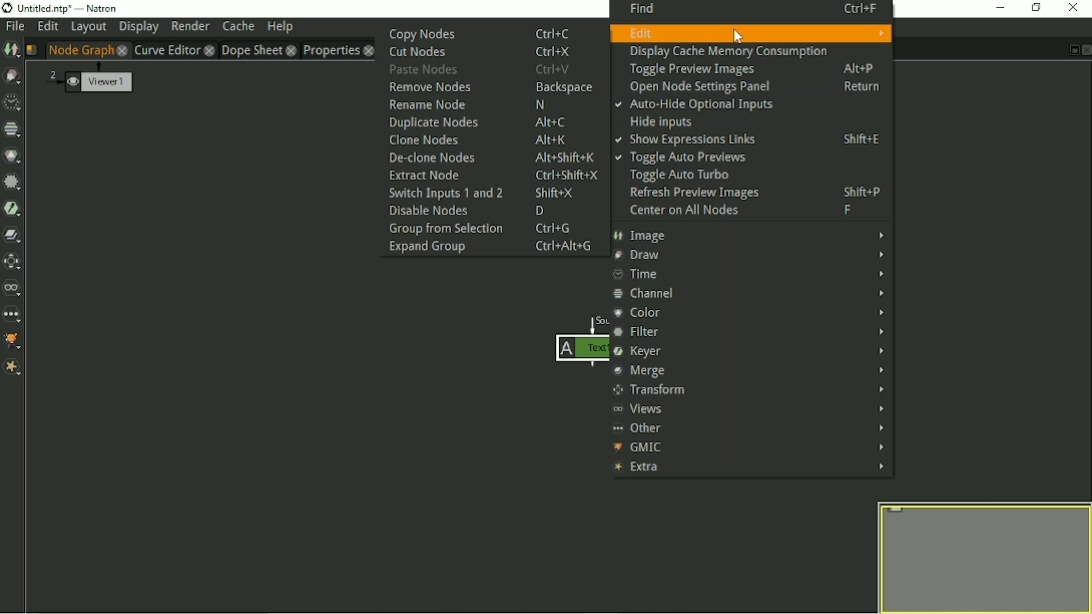 The width and height of the screenshot is (1092, 614). What do you see at coordinates (751, 370) in the screenshot?
I see `Merge` at bounding box center [751, 370].